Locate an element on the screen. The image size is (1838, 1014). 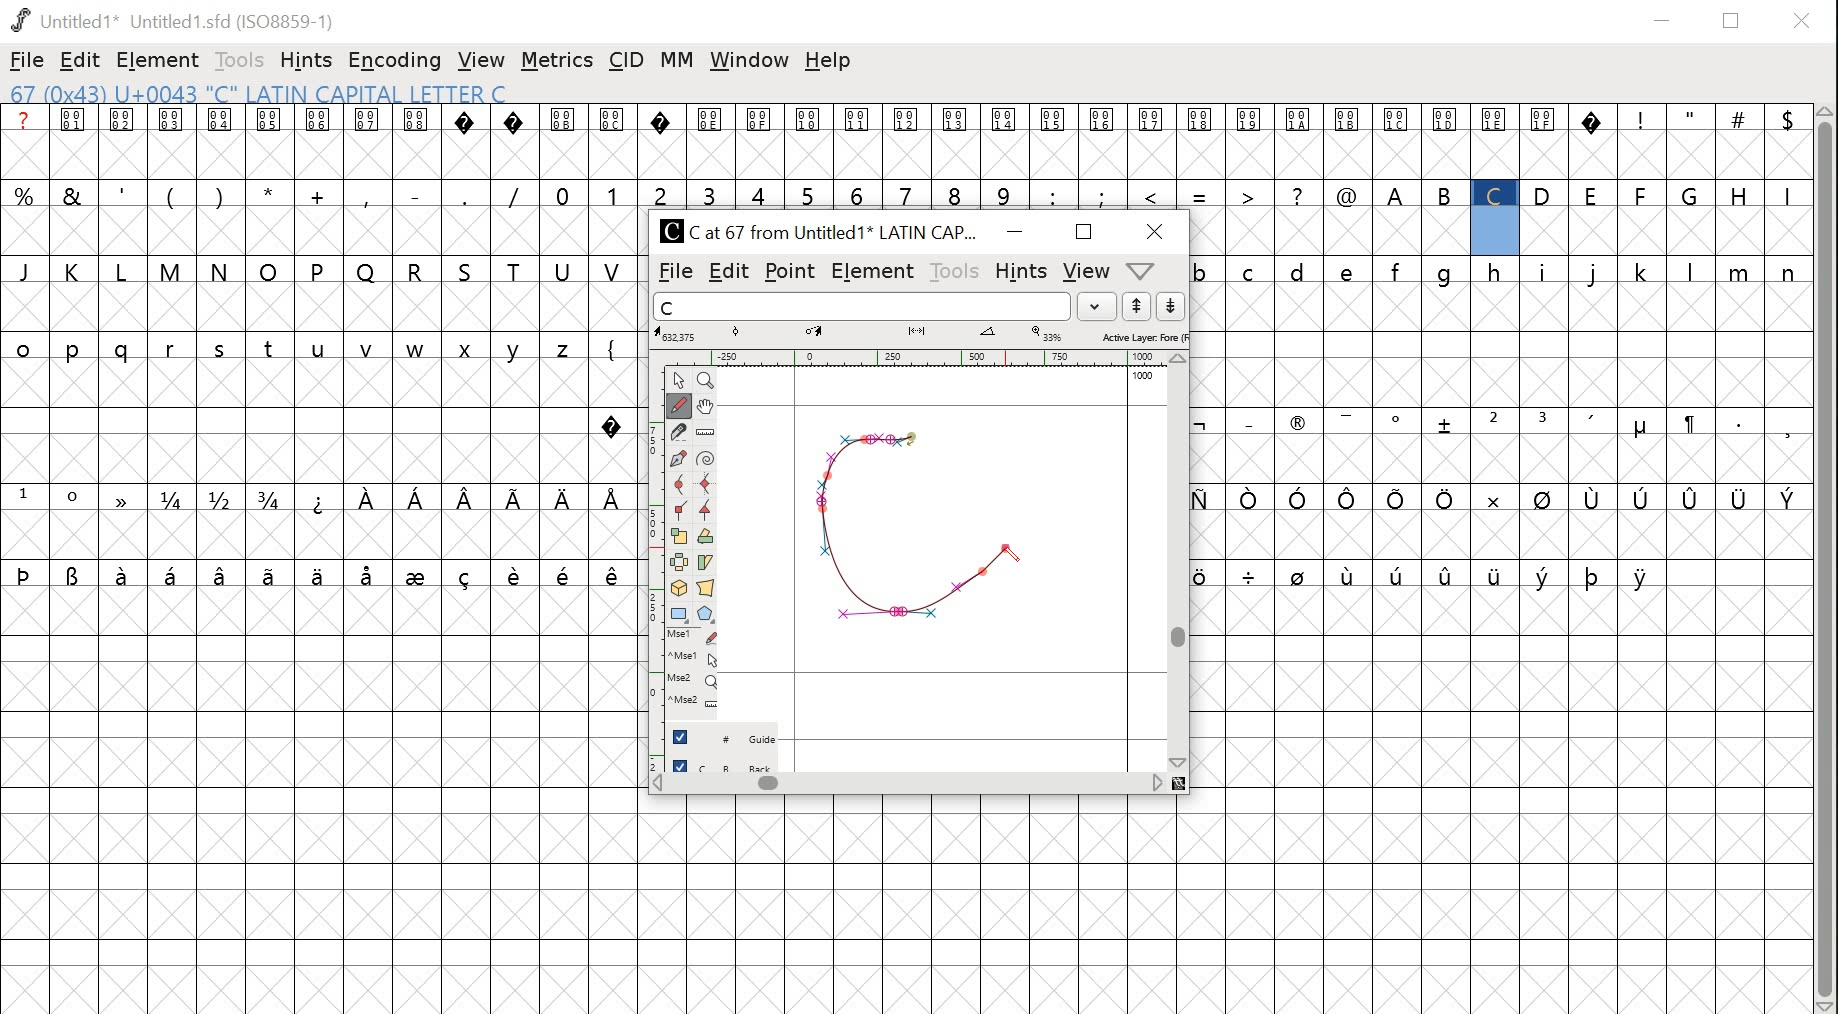
up is located at coordinates (1138, 306).